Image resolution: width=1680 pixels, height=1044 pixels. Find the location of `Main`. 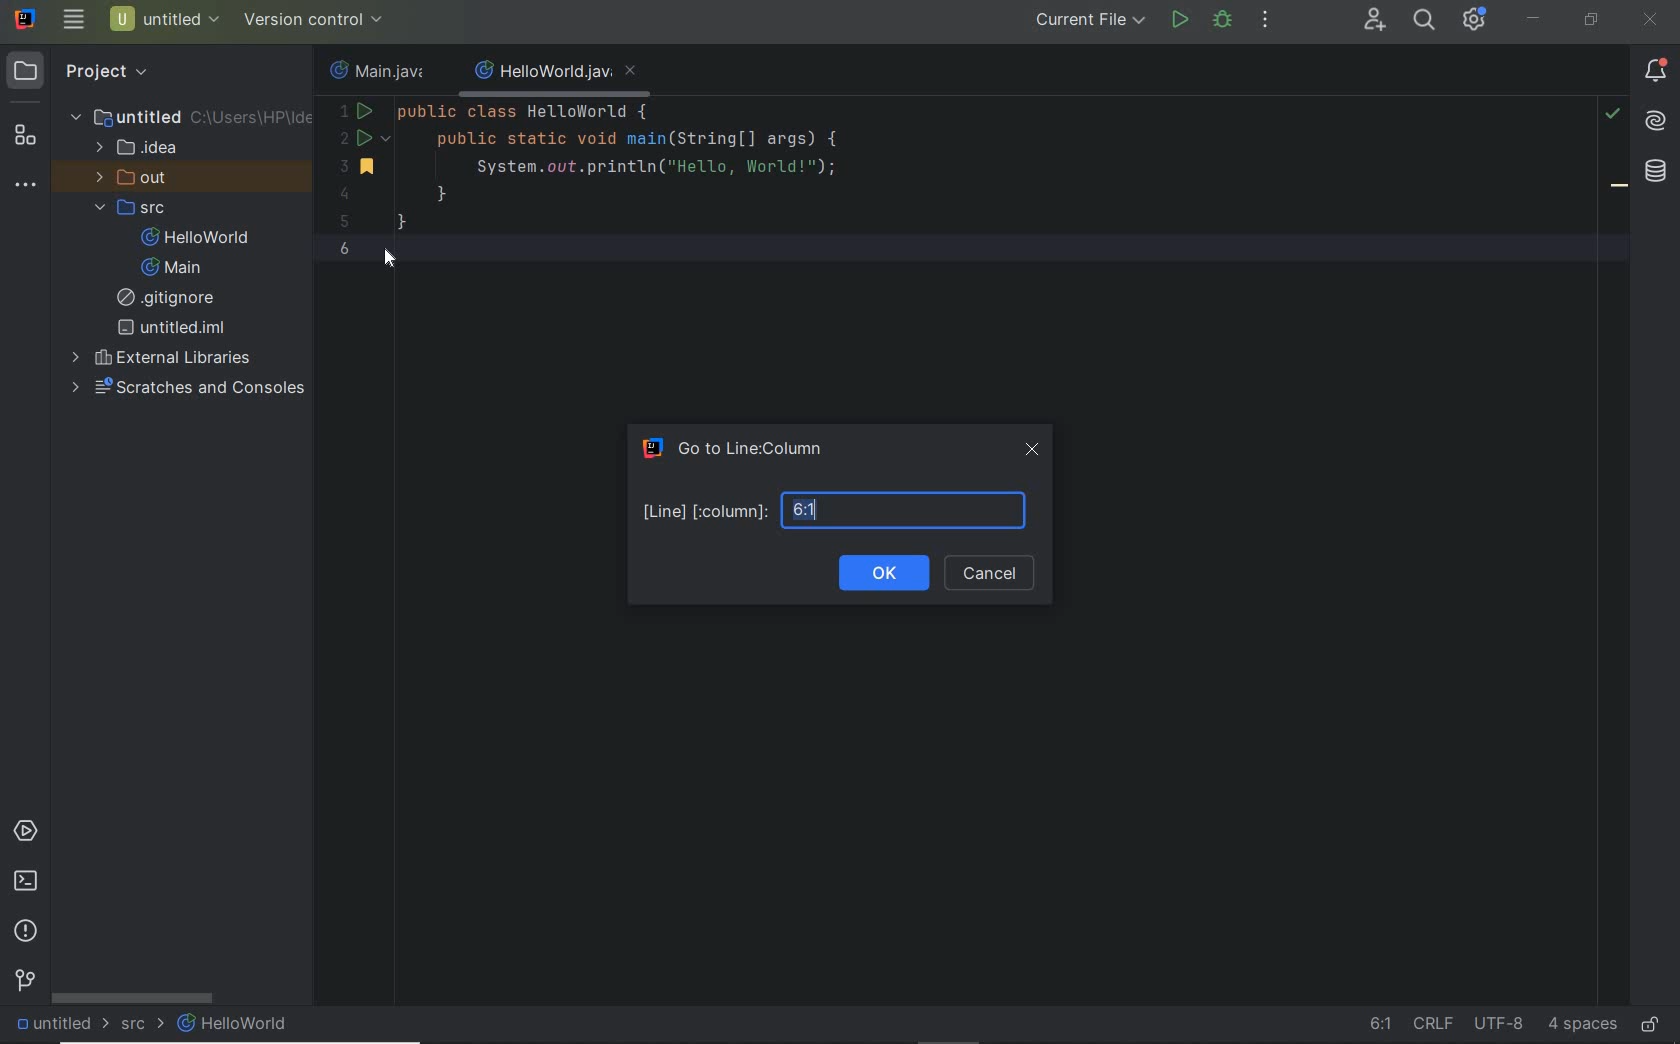

Main is located at coordinates (176, 268).